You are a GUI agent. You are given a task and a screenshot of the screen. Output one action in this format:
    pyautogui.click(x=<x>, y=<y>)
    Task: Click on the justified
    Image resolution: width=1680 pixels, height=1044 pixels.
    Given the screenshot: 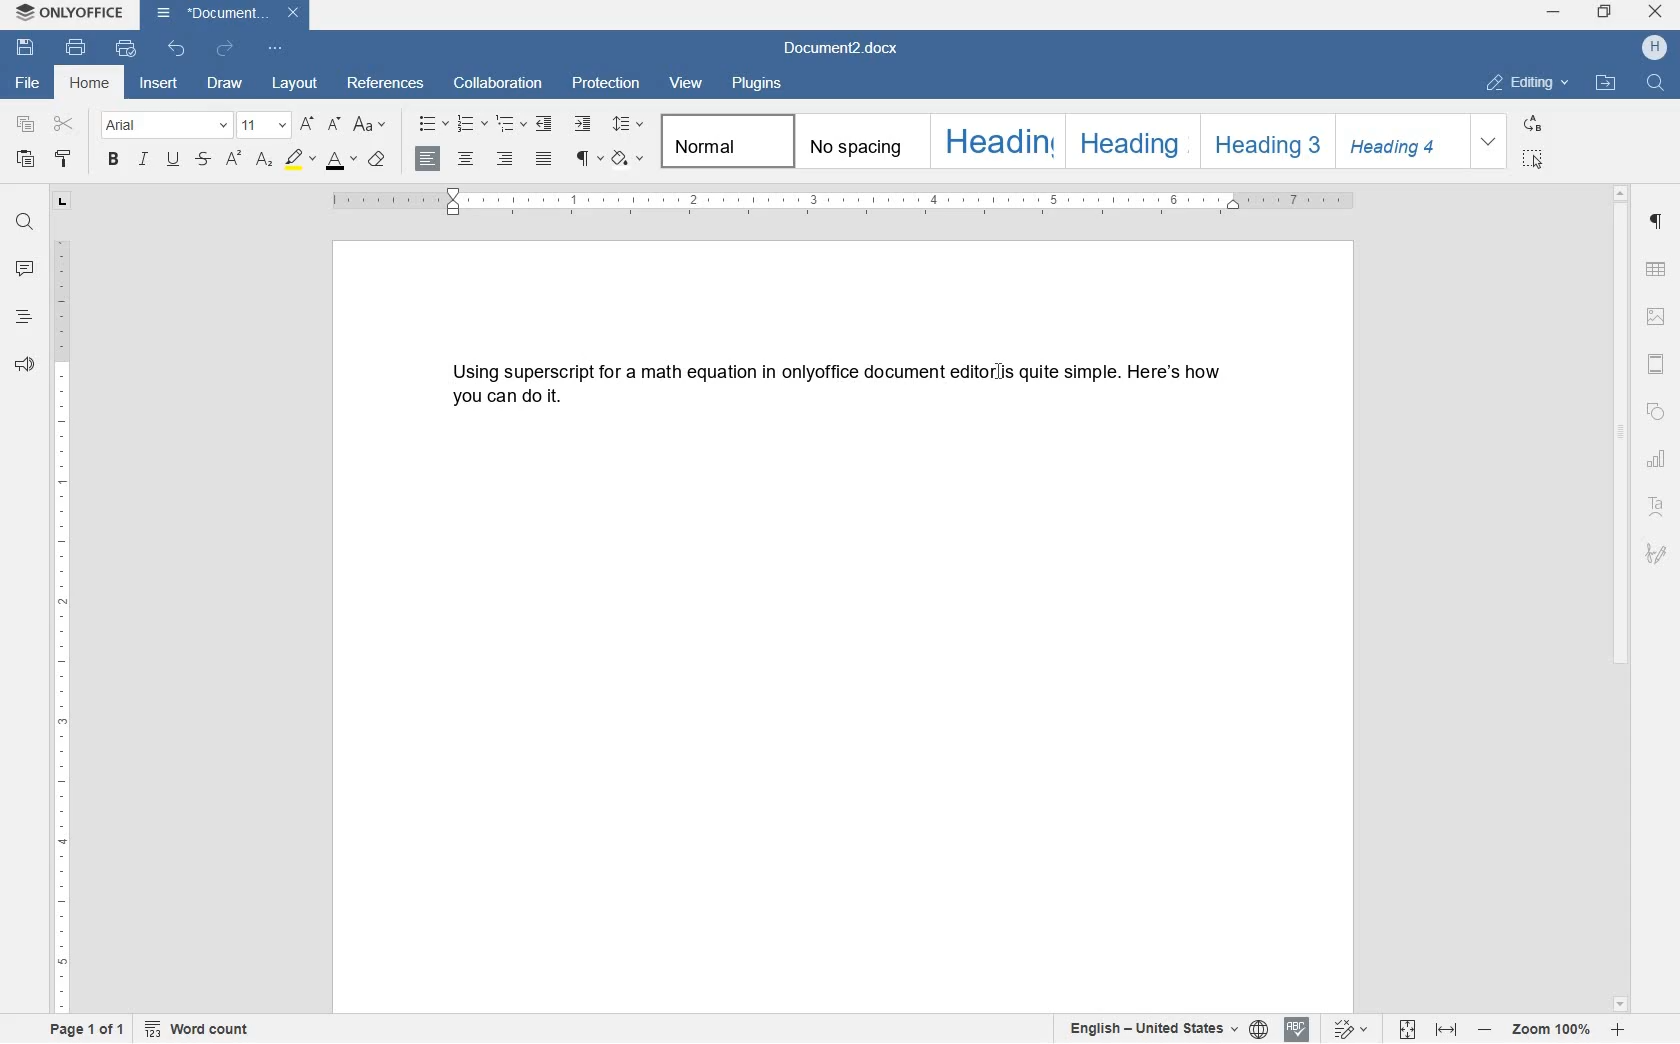 What is the action you would take?
    pyautogui.click(x=545, y=159)
    